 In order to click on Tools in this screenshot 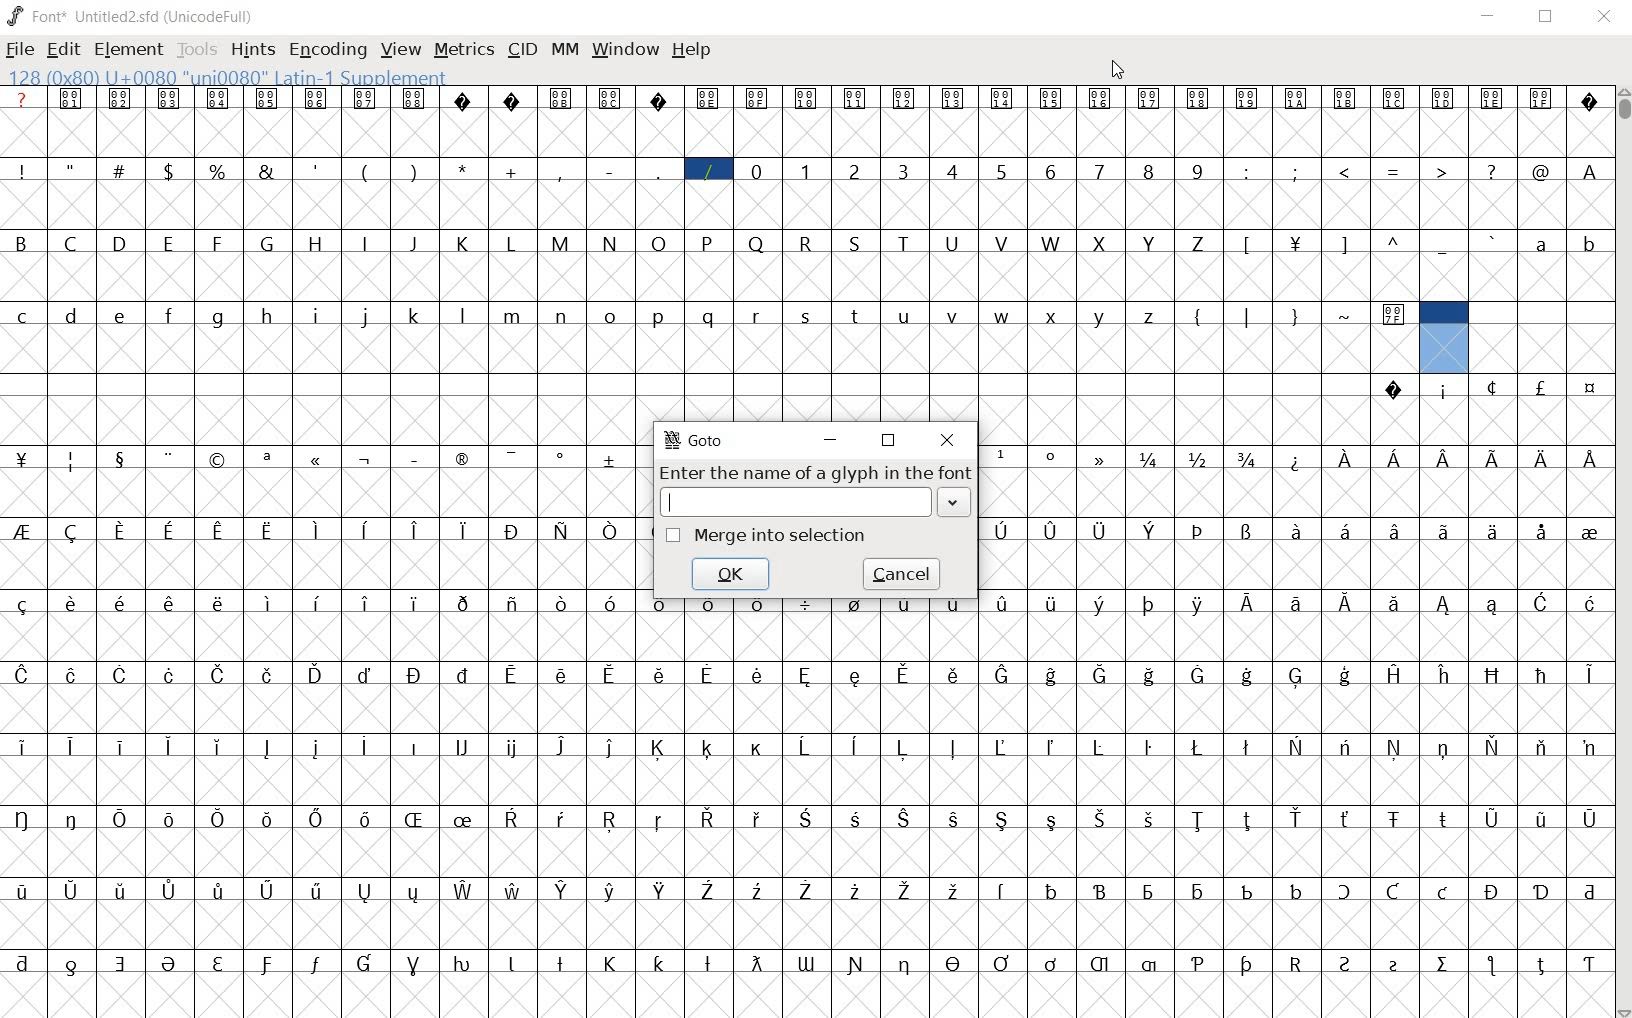, I will do `click(197, 49)`.